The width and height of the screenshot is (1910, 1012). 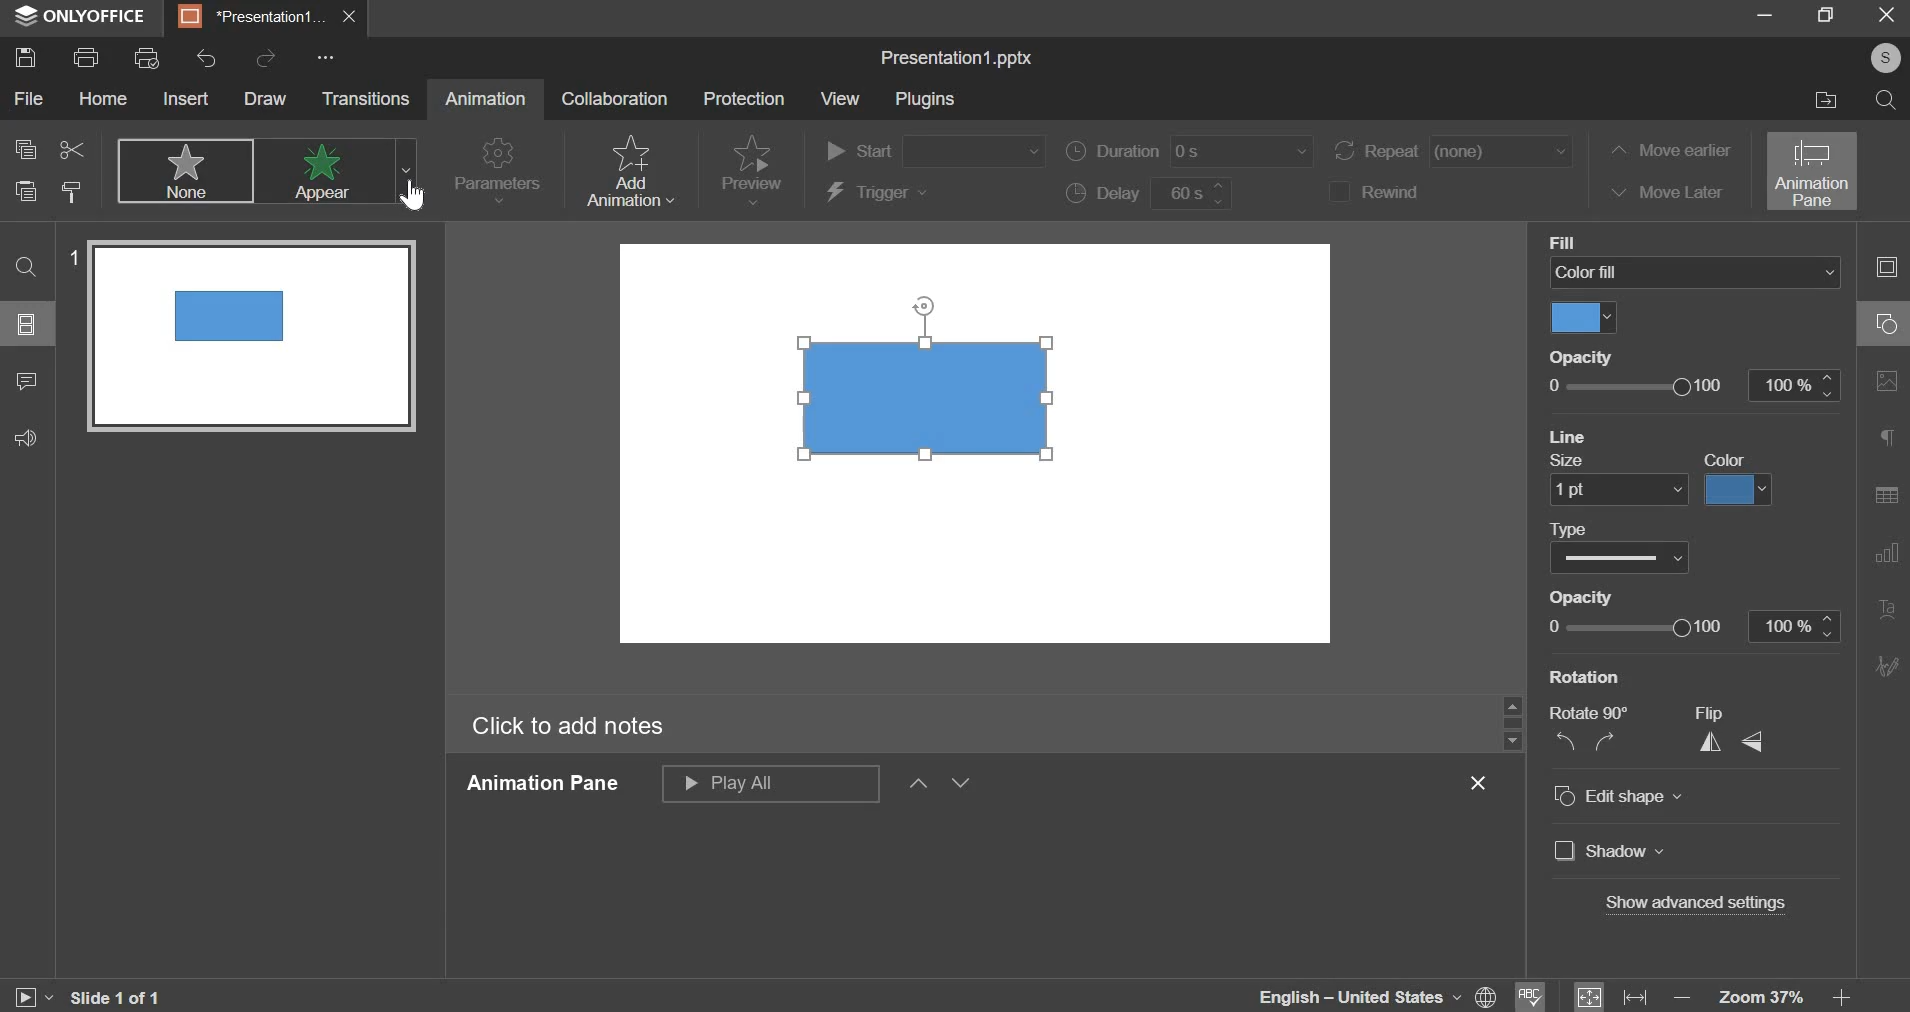 What do you see at coordinates (209, 59) in the screenshot?
I see `undo` at bounding box center [209, 59].